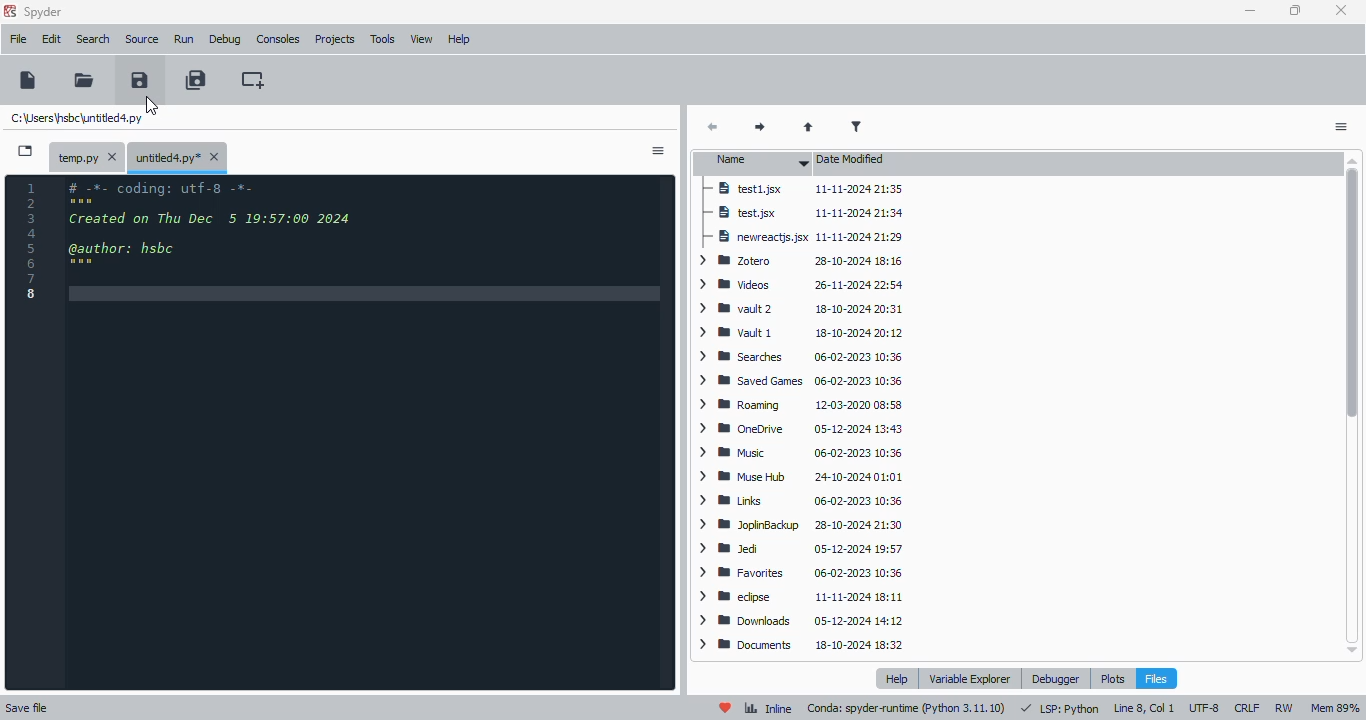 Image resolution: width=1366 pixels, height=720 pixels. Describe the element at coordinates (370, 435) in the screenshot. I see `editor` at that location.